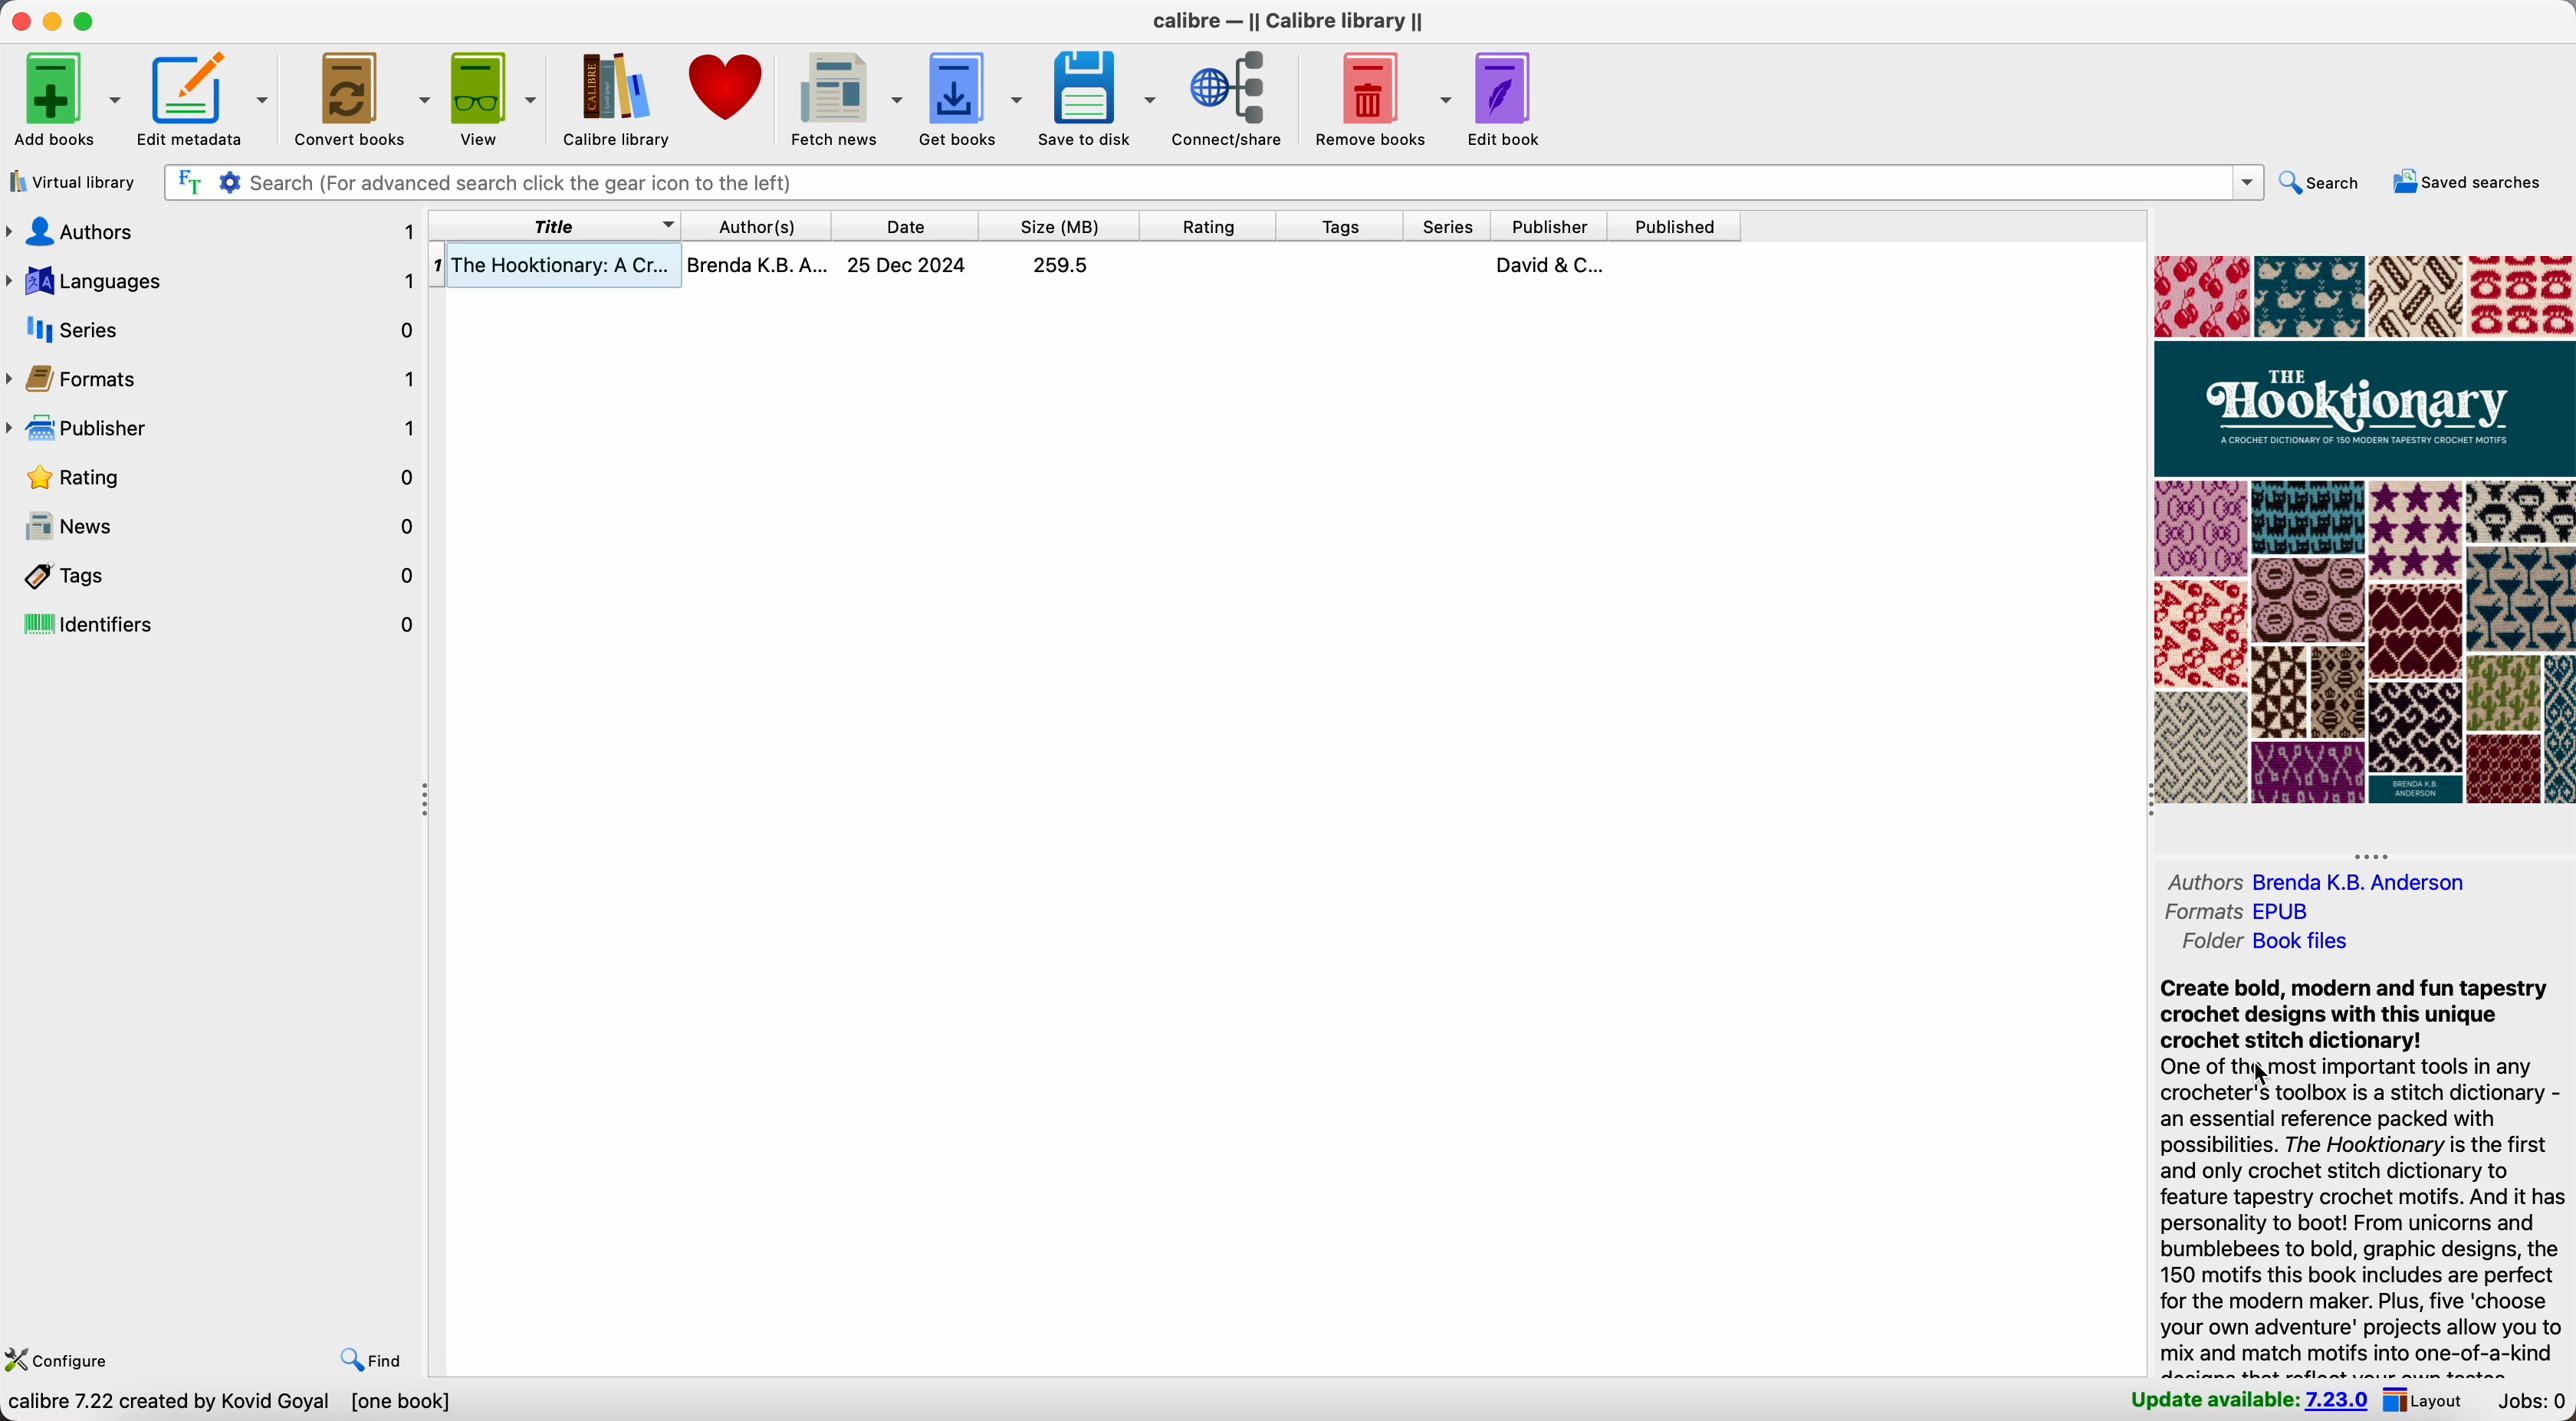 The height and width of the screenshot is (1421, 2576). I want to click on identifiers, so click(213, 624).